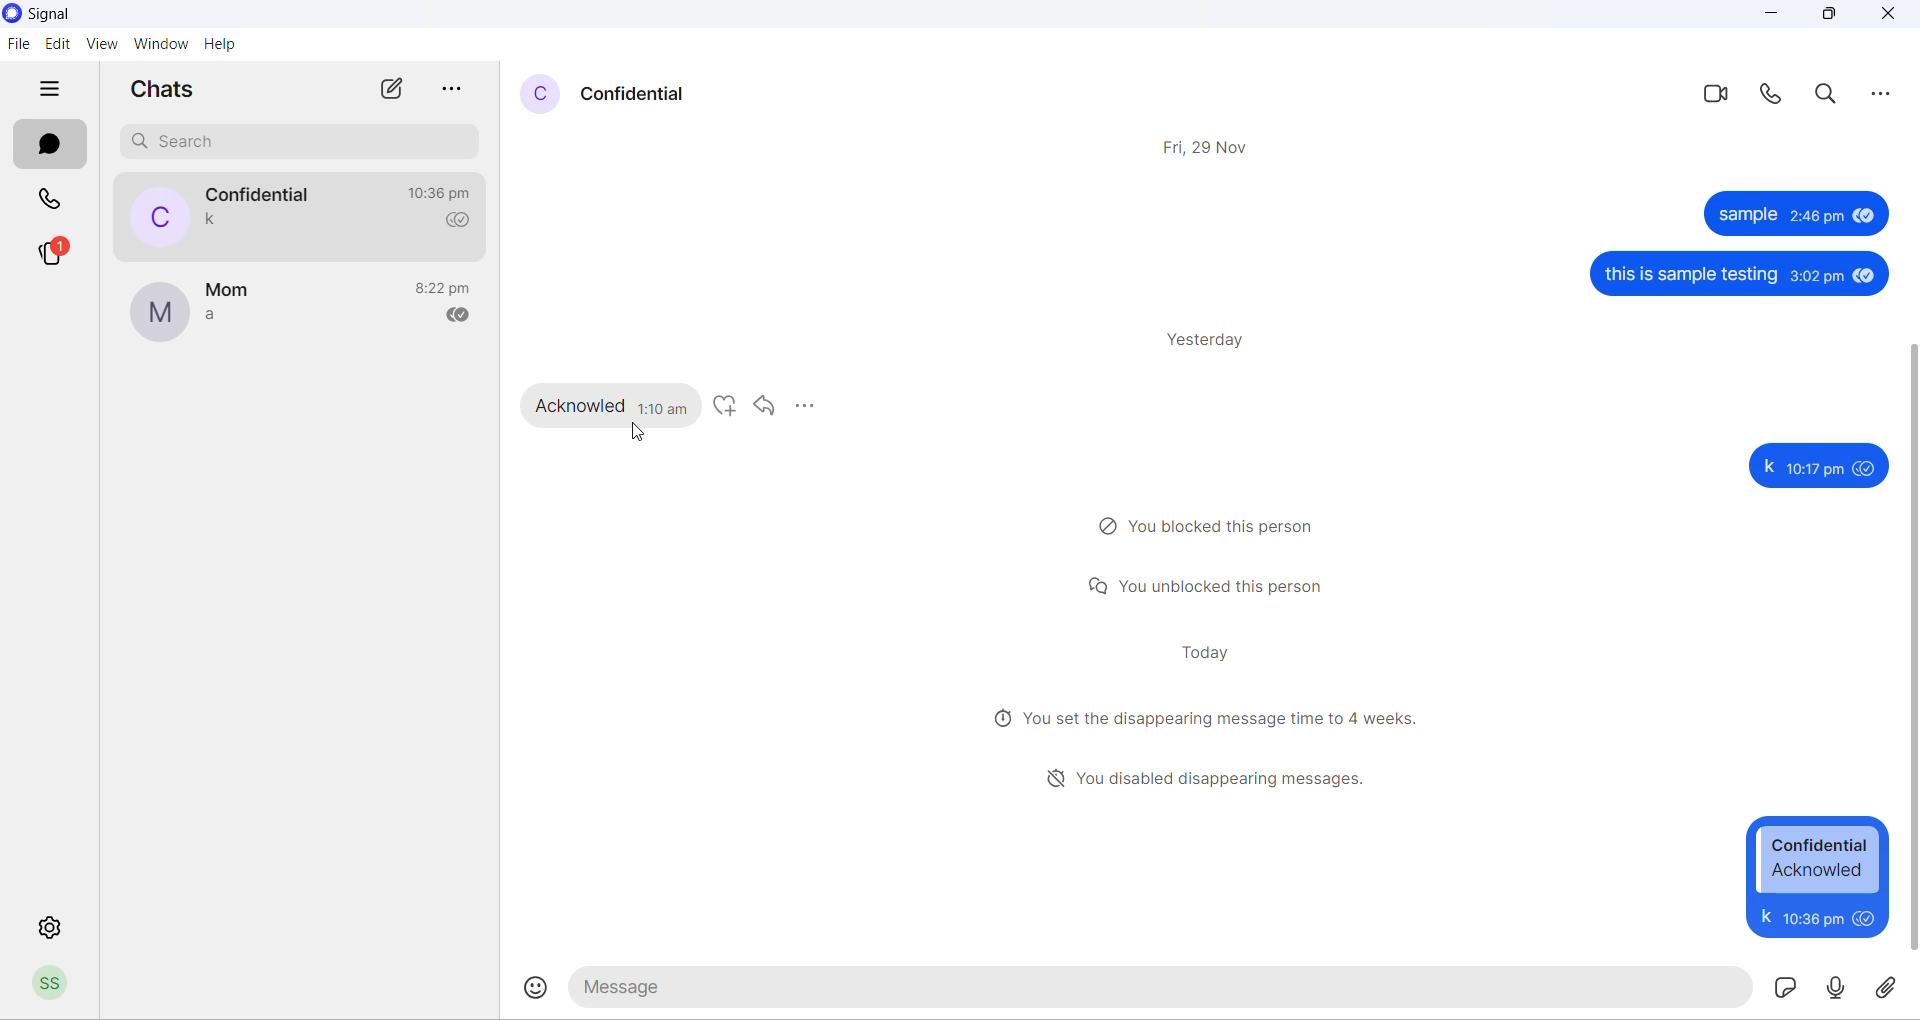  Describe the element at coordinates (667, 407) in the screenshot. I see `1:10 pm` at that location.